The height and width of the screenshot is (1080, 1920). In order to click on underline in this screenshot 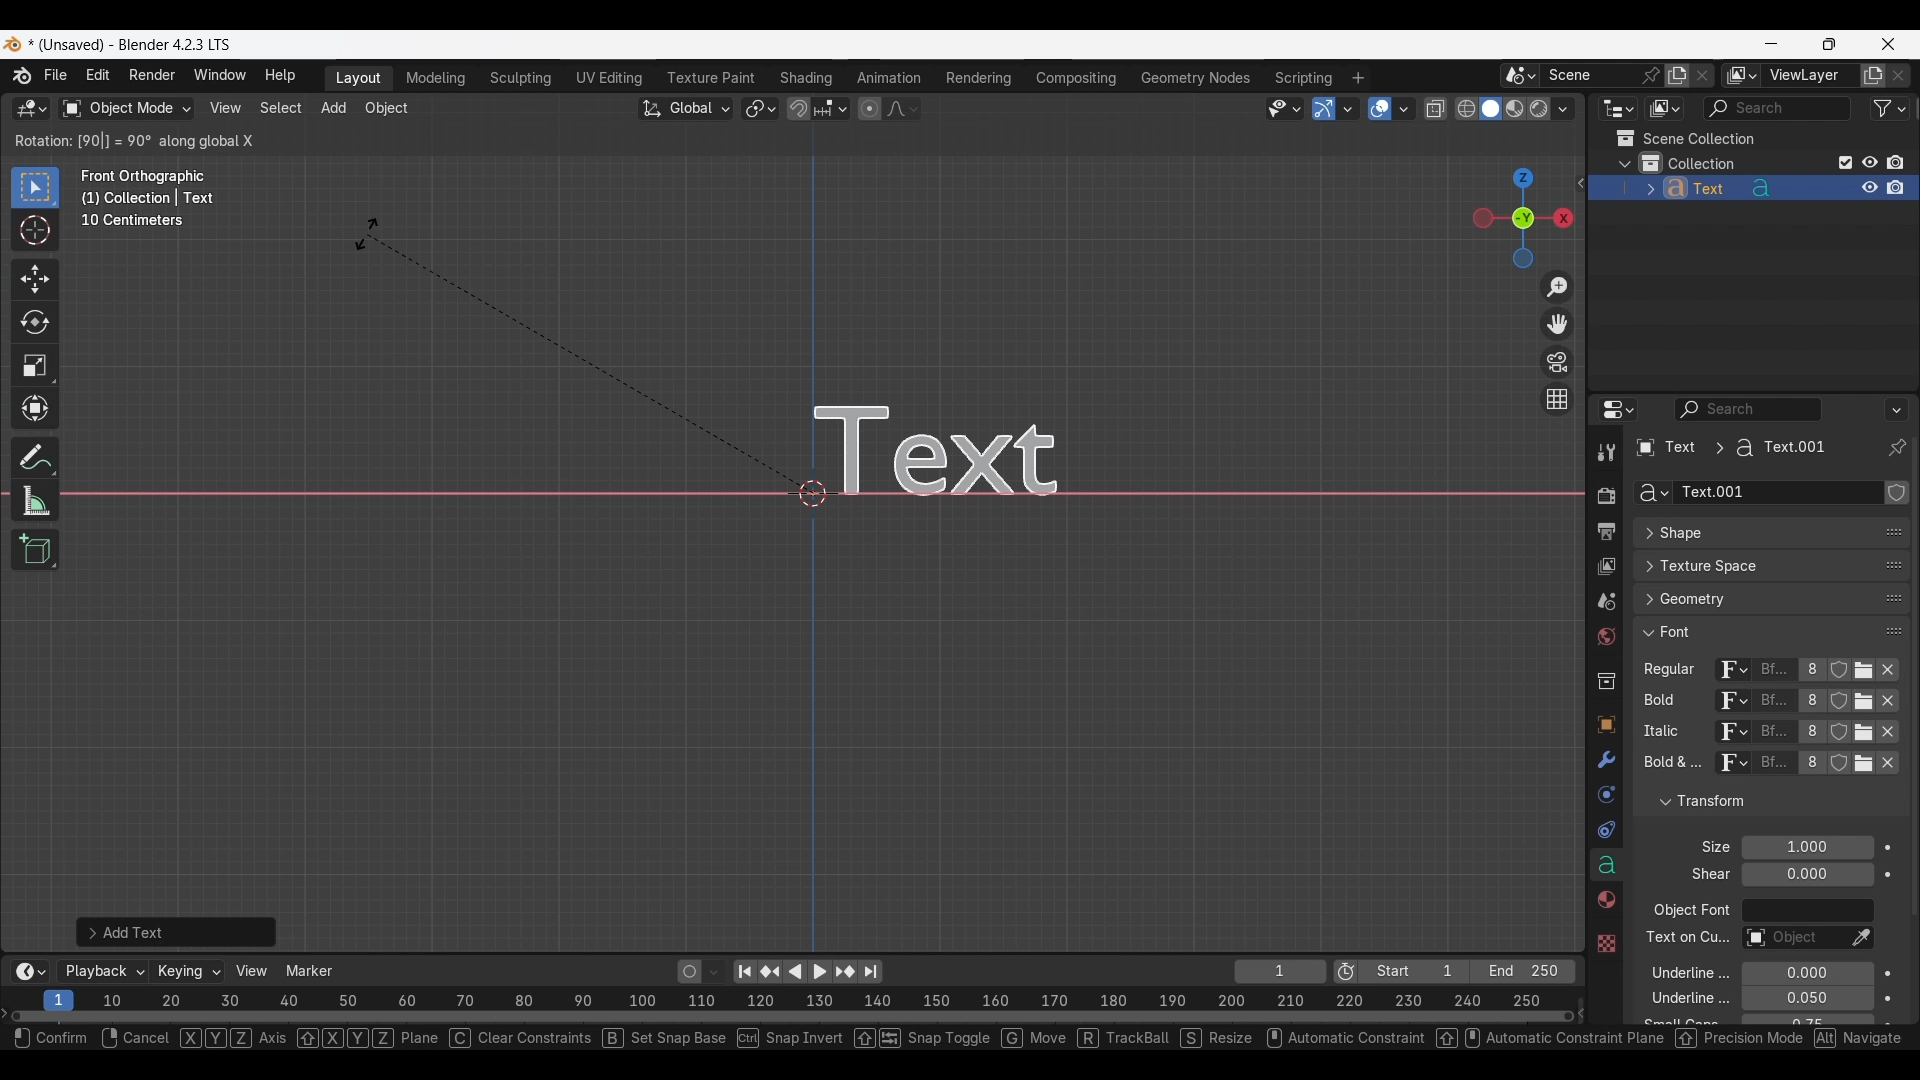, I will do `click(1678, 972)`.